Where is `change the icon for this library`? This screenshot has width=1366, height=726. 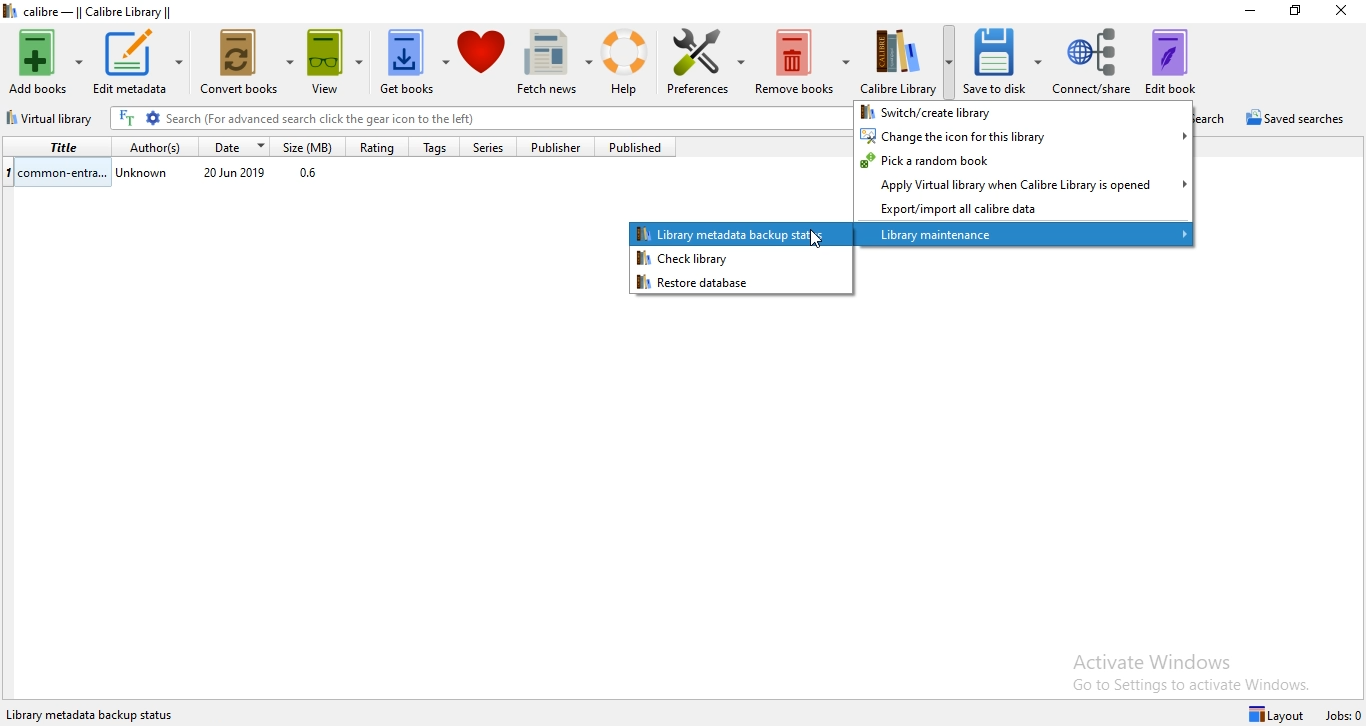 change the icon for this library is located at coordinates (1024, 135).